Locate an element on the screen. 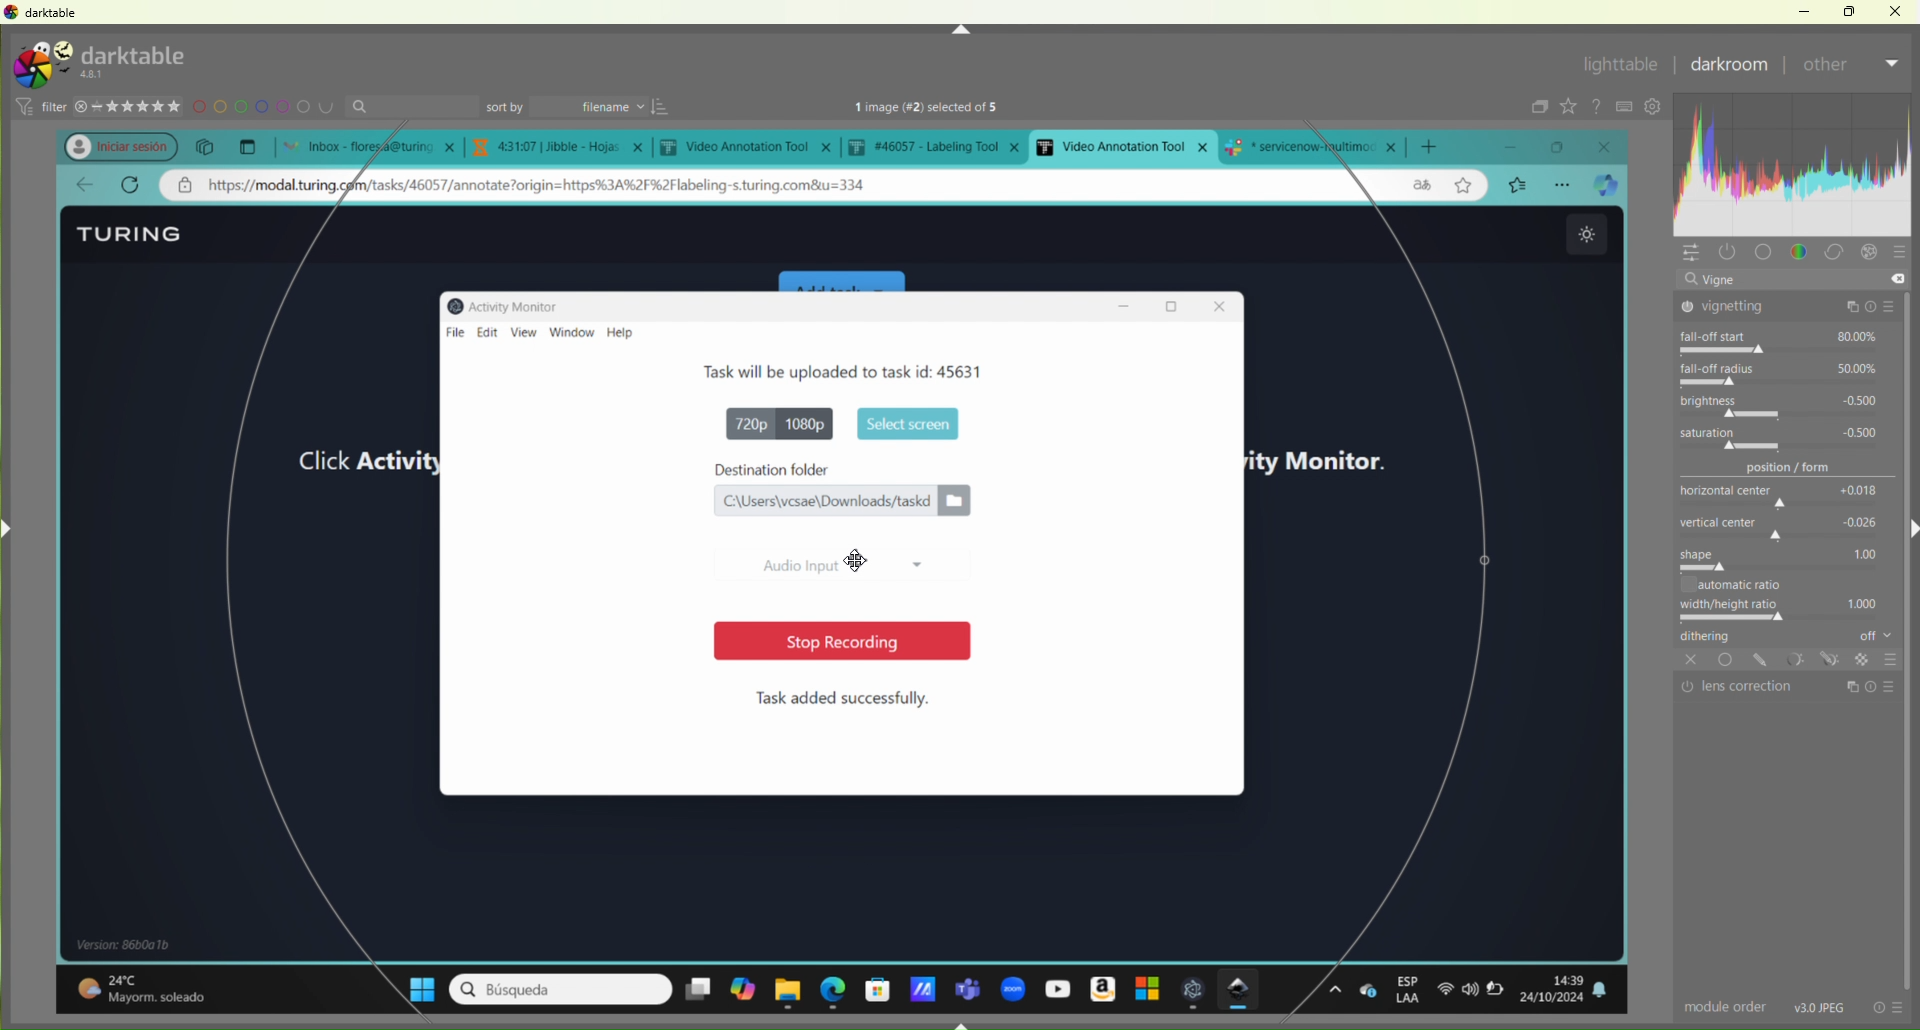 The width and height of the screenshot is (1920, 1030). fall-off radius is located at coordinates (1784, 373).